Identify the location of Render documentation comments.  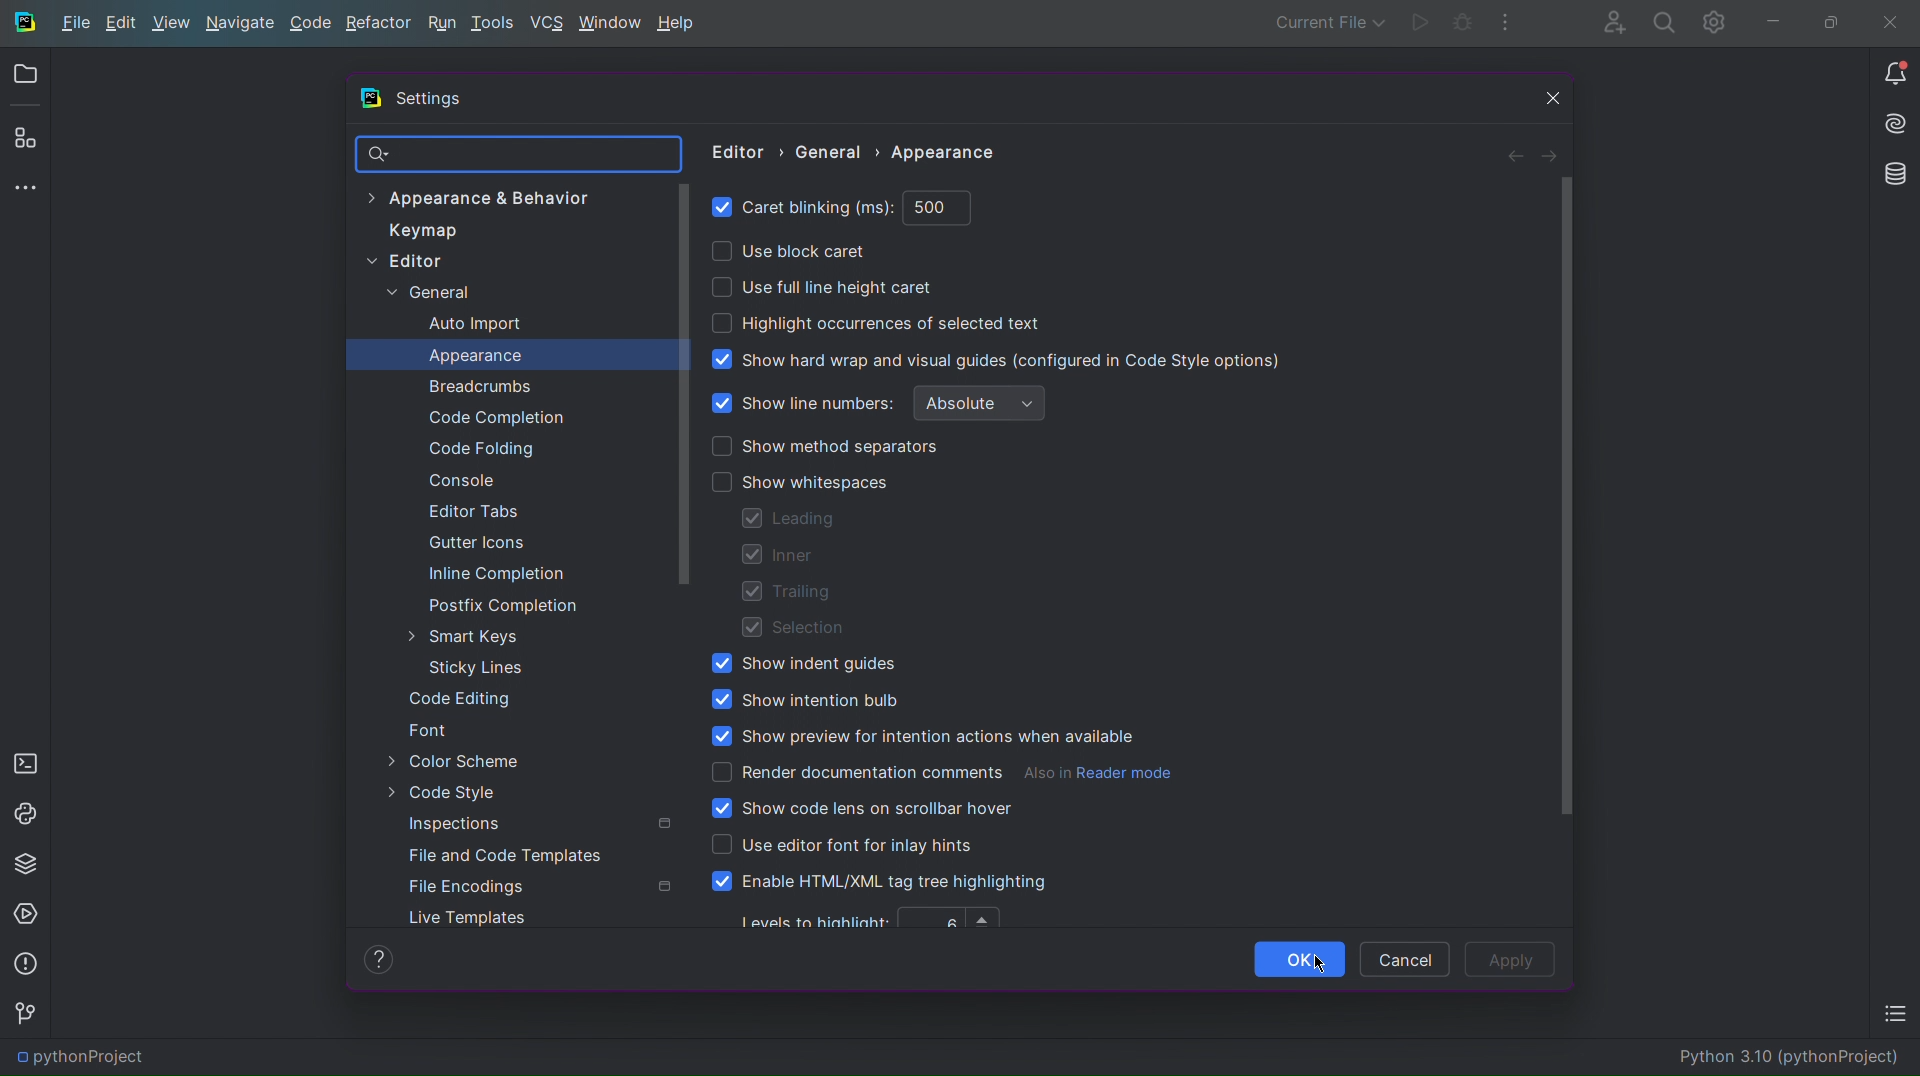
(942, 773).